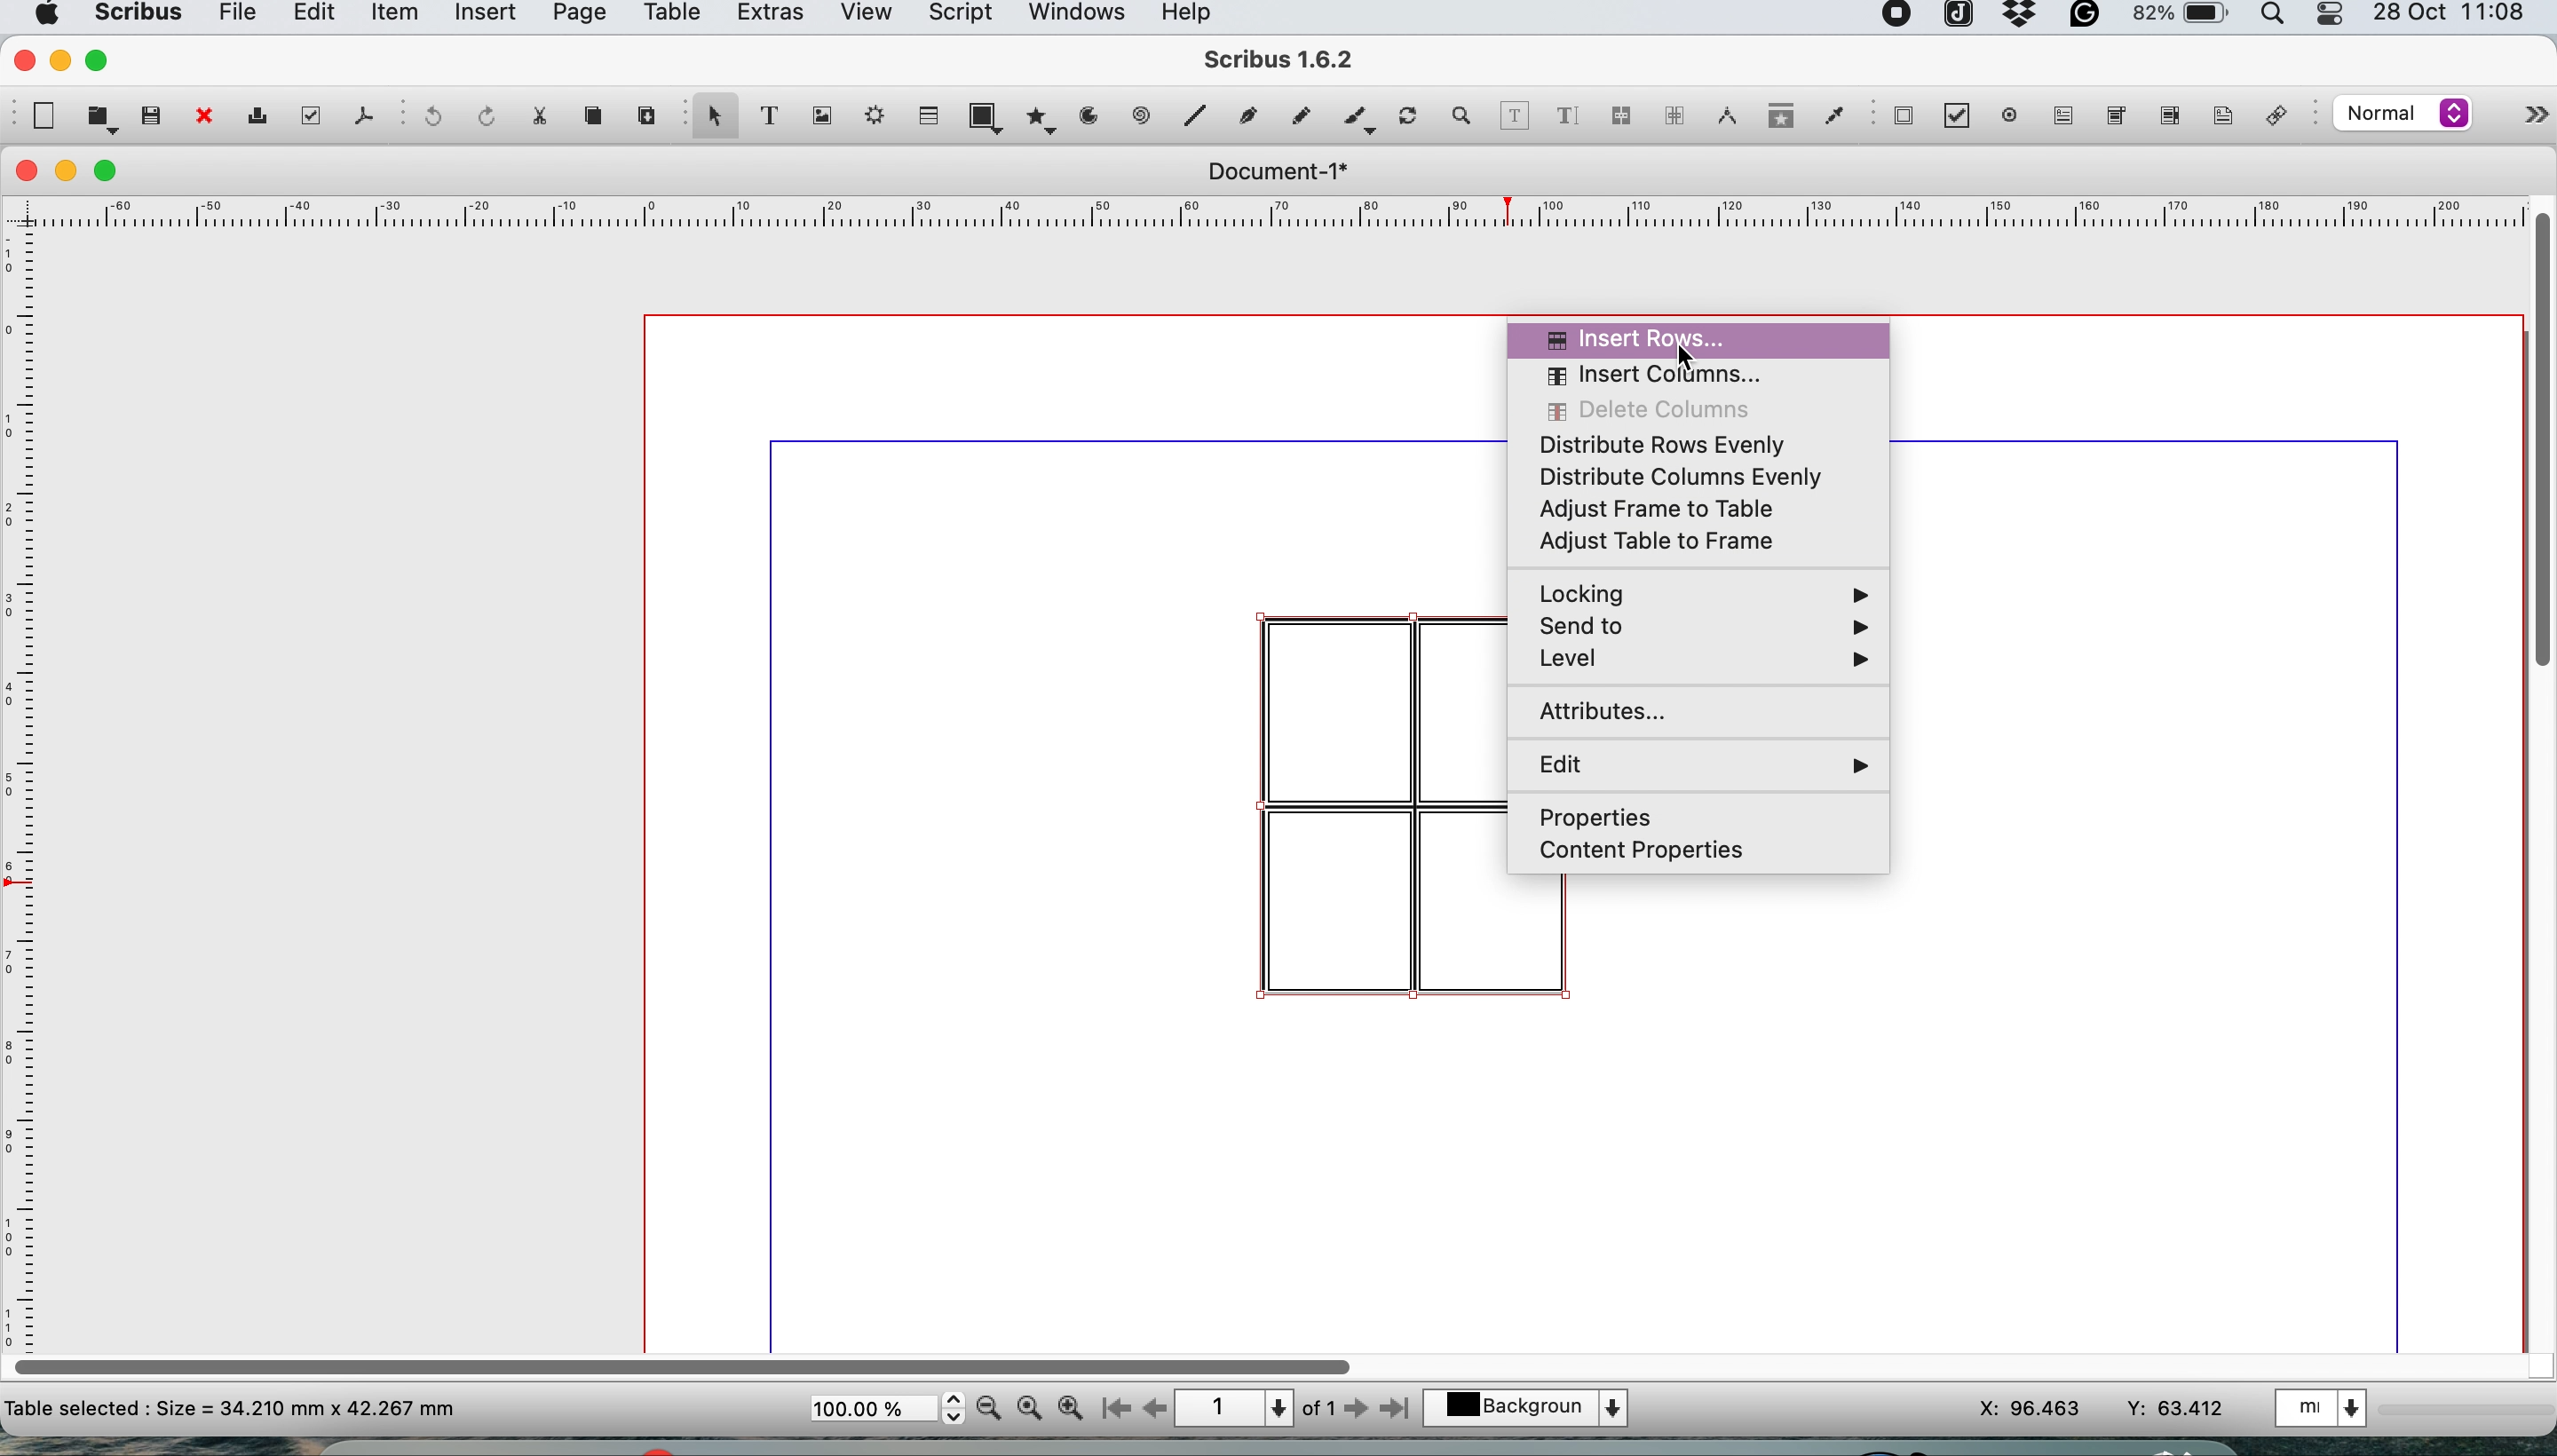 The width and height of the screenshot is (2557, 1456). Describe the element at coordinates (1192, 115) in the screenshot. I see `line` at that location.